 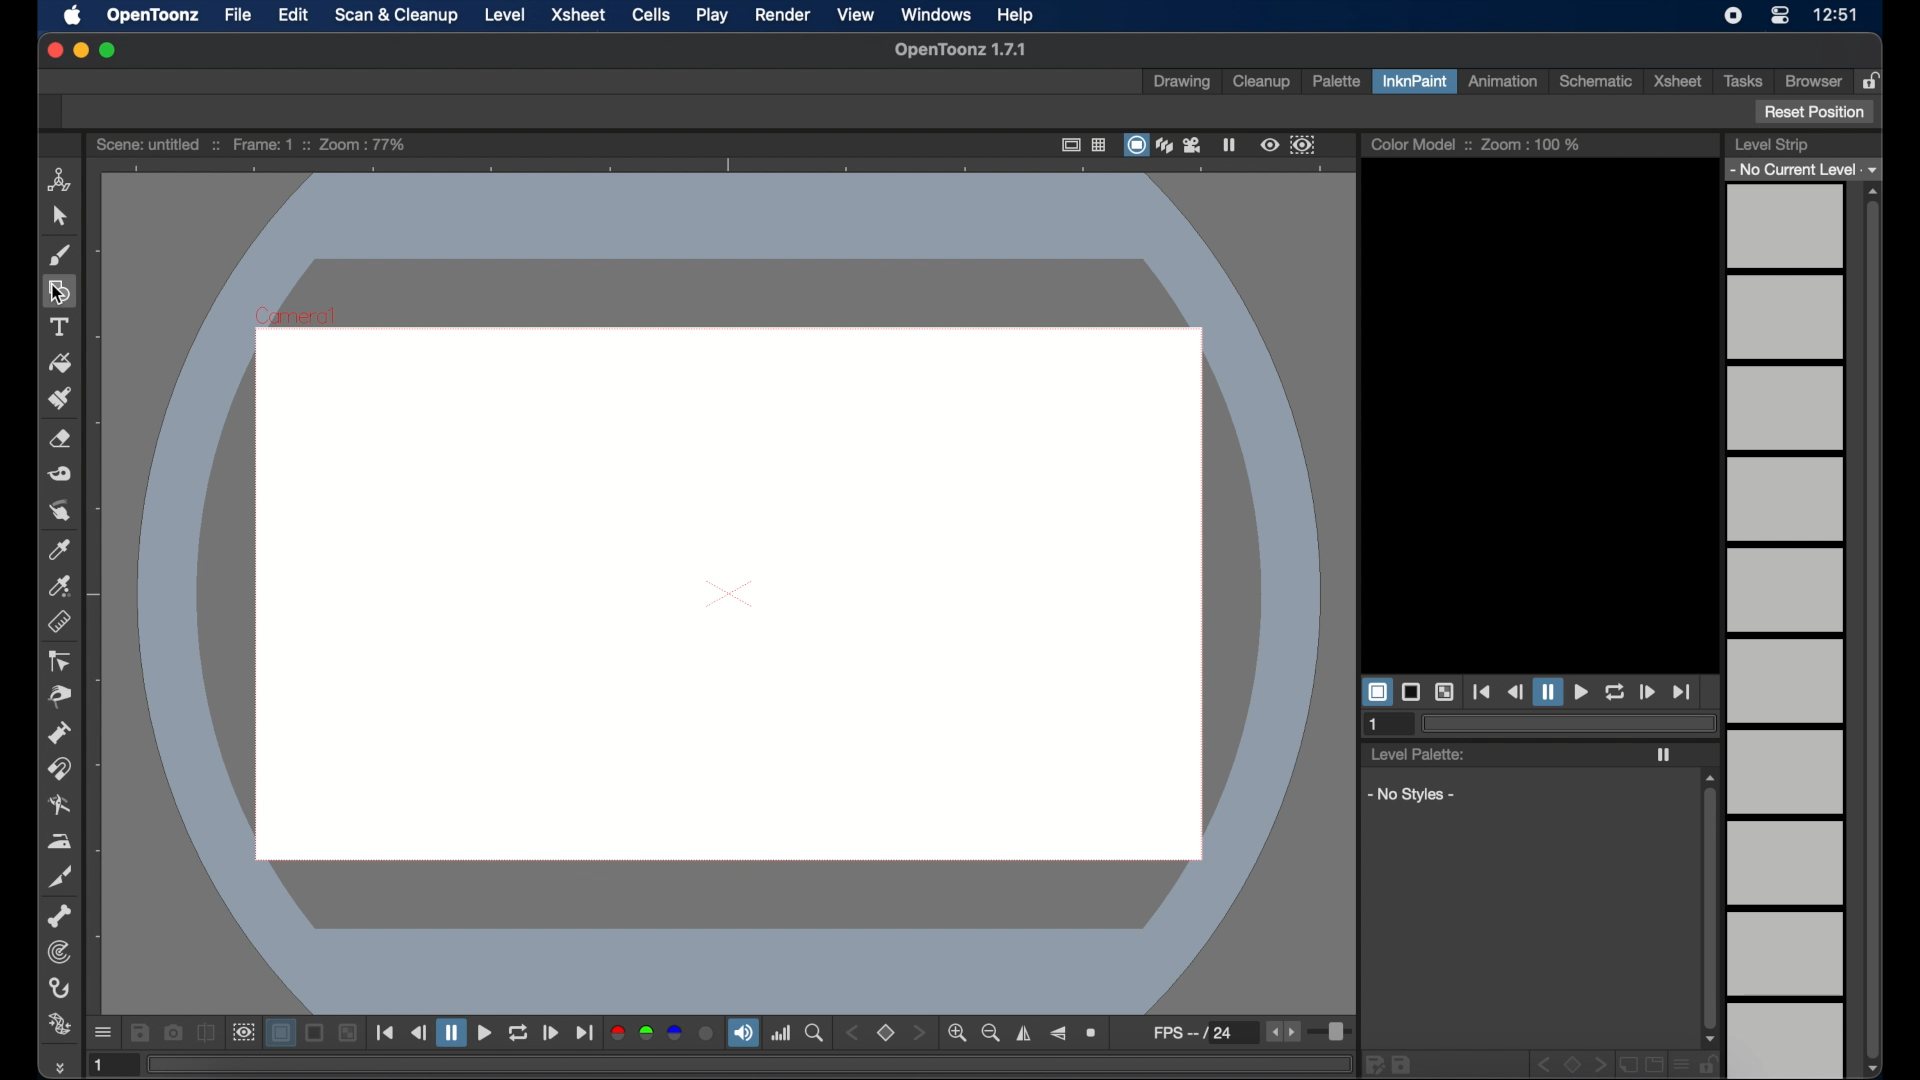 I want to click on picker tool, so click(x=61, y=586).